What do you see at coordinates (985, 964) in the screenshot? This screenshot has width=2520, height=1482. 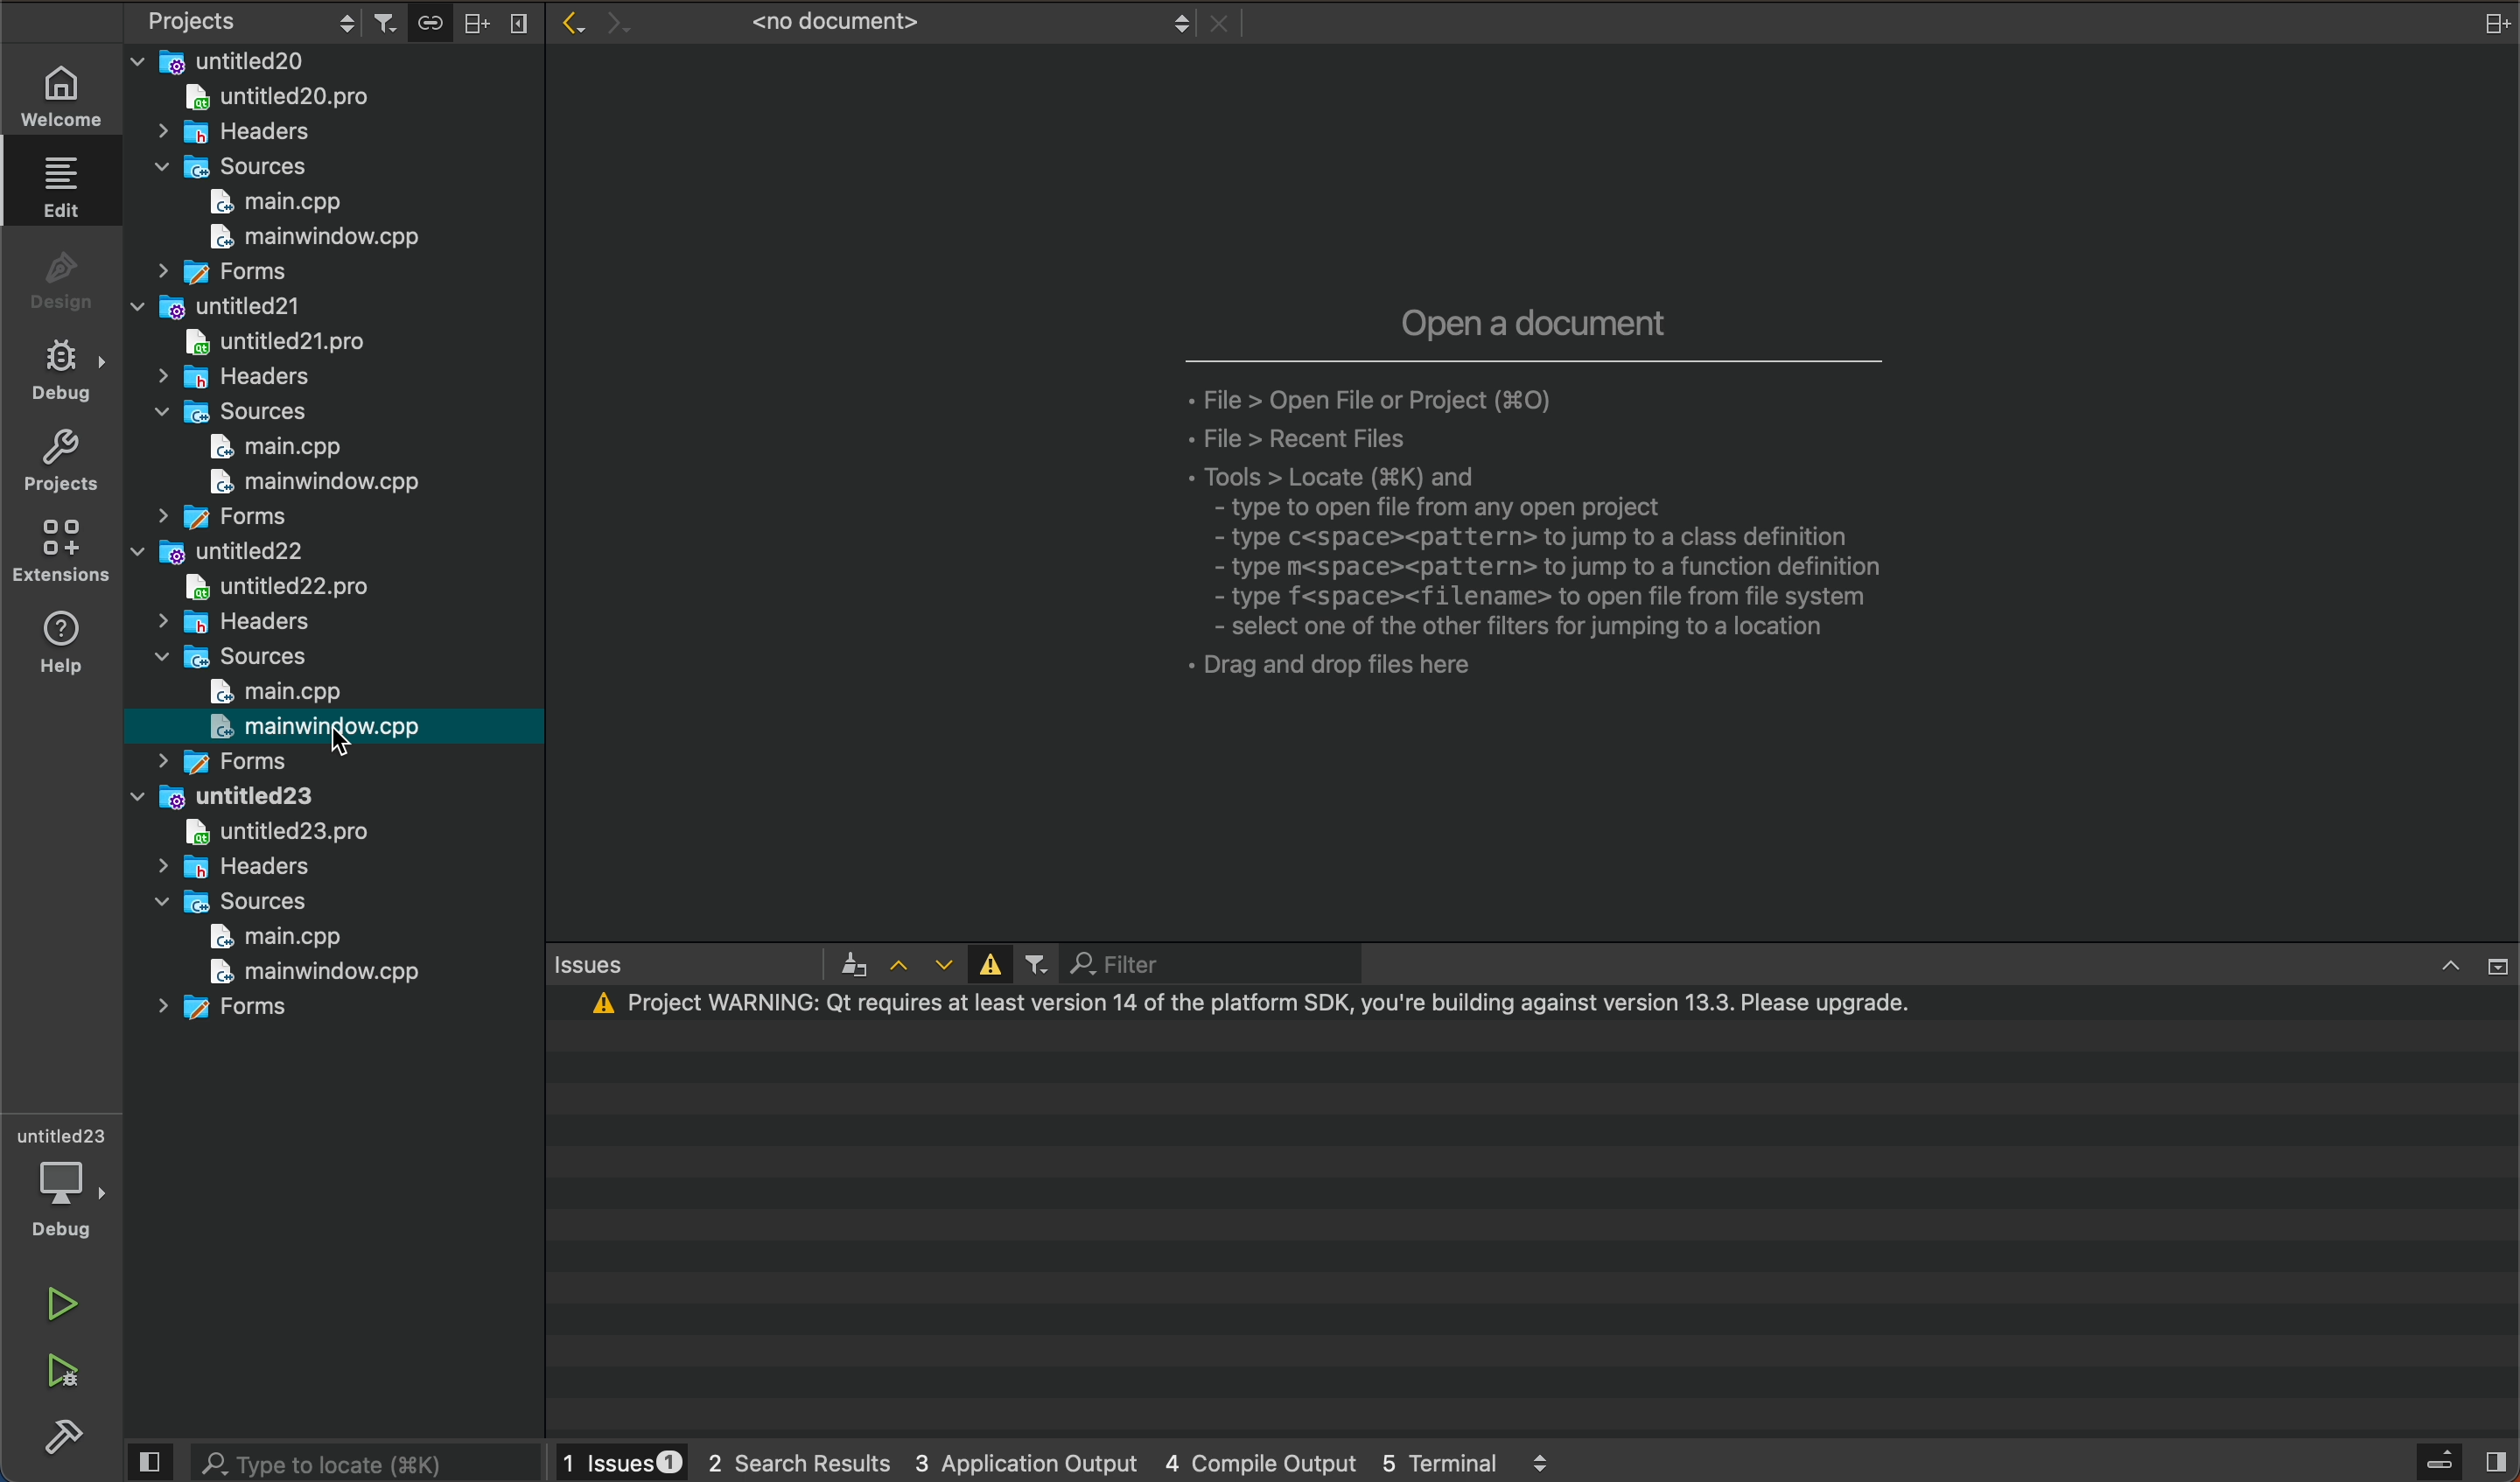 I see `` at bounding box center [985, 964].